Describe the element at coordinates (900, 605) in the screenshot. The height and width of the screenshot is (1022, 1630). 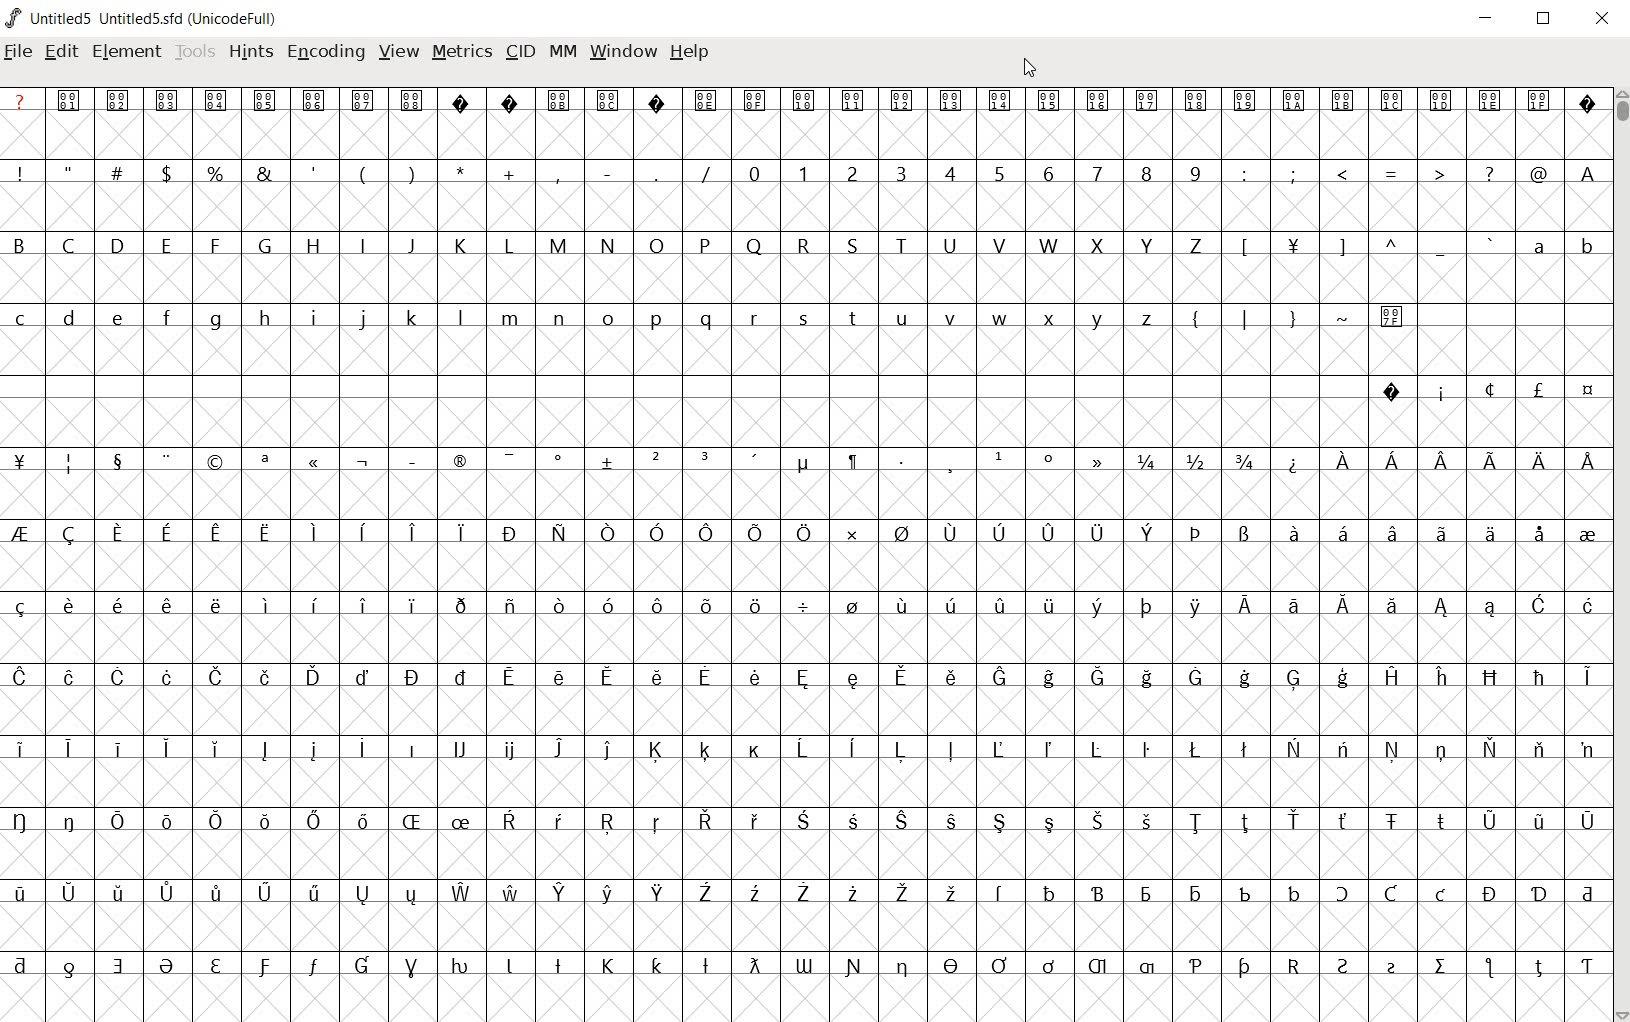
I see `Symbol` at that location.